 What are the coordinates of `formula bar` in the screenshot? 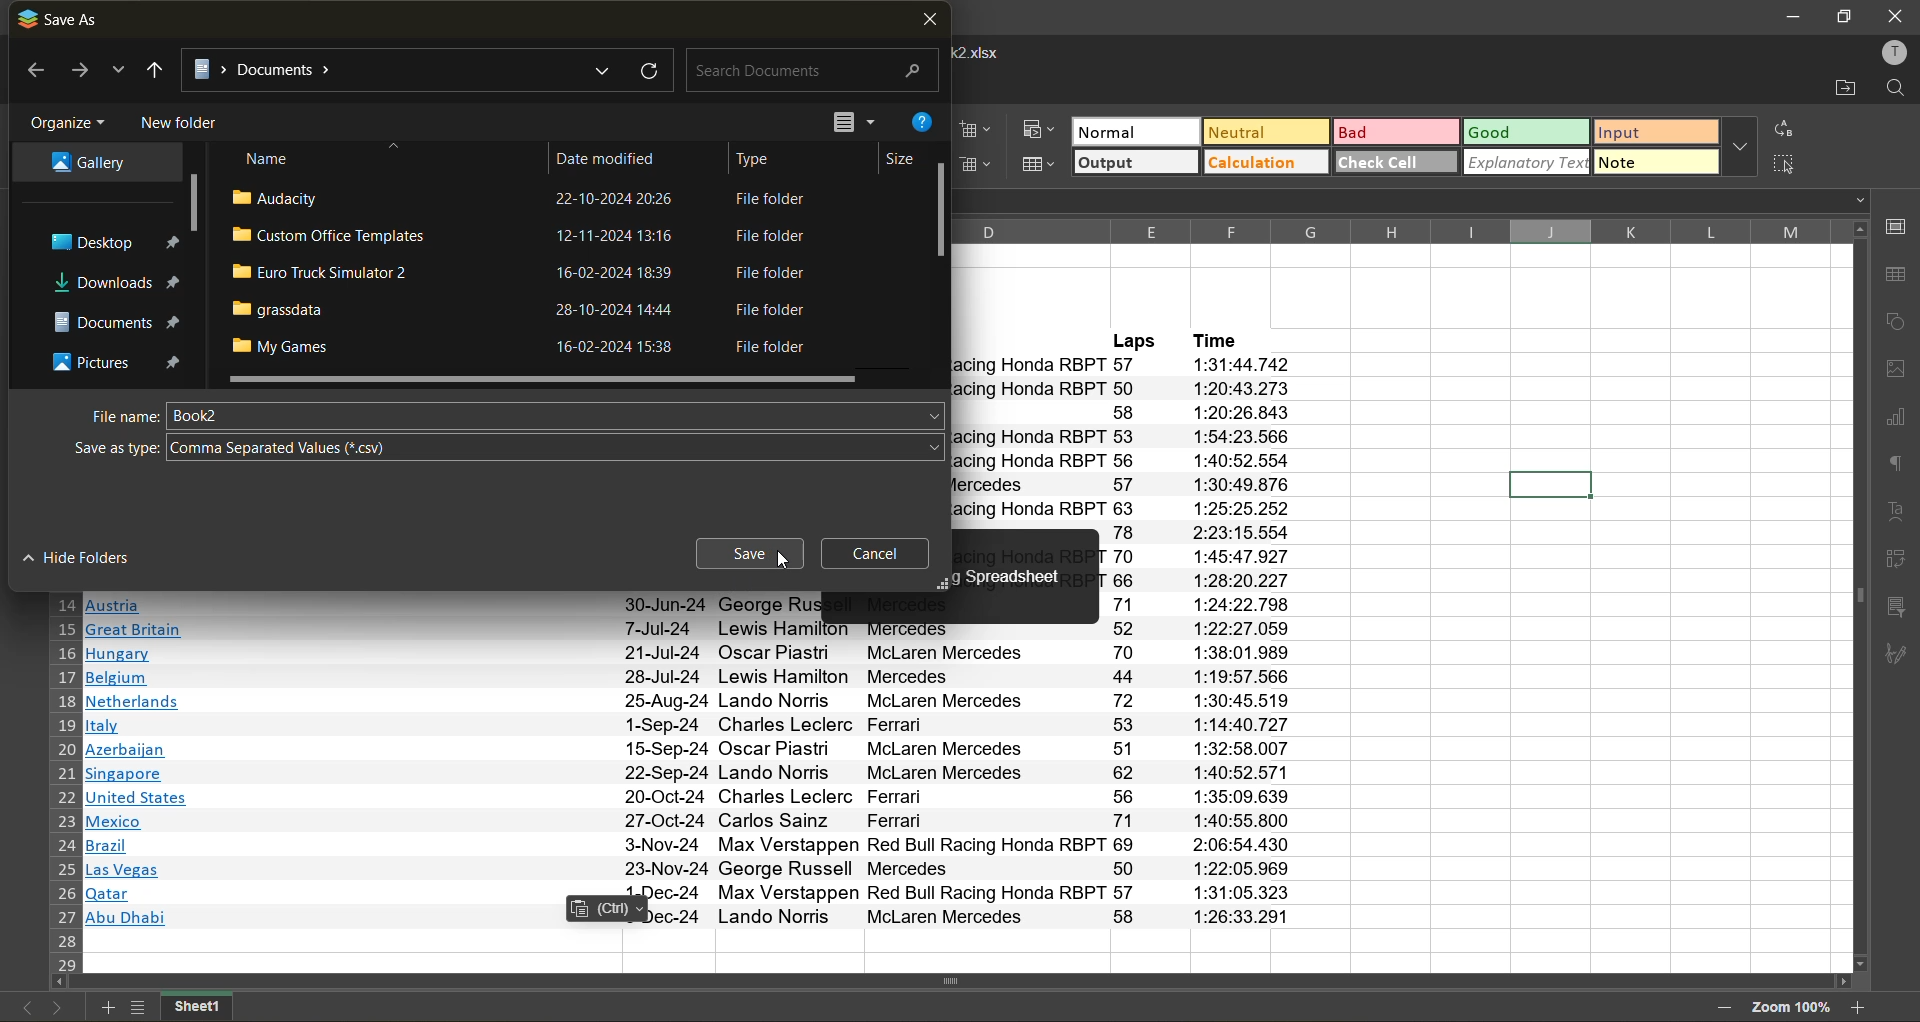 It's located at (1417, 203).